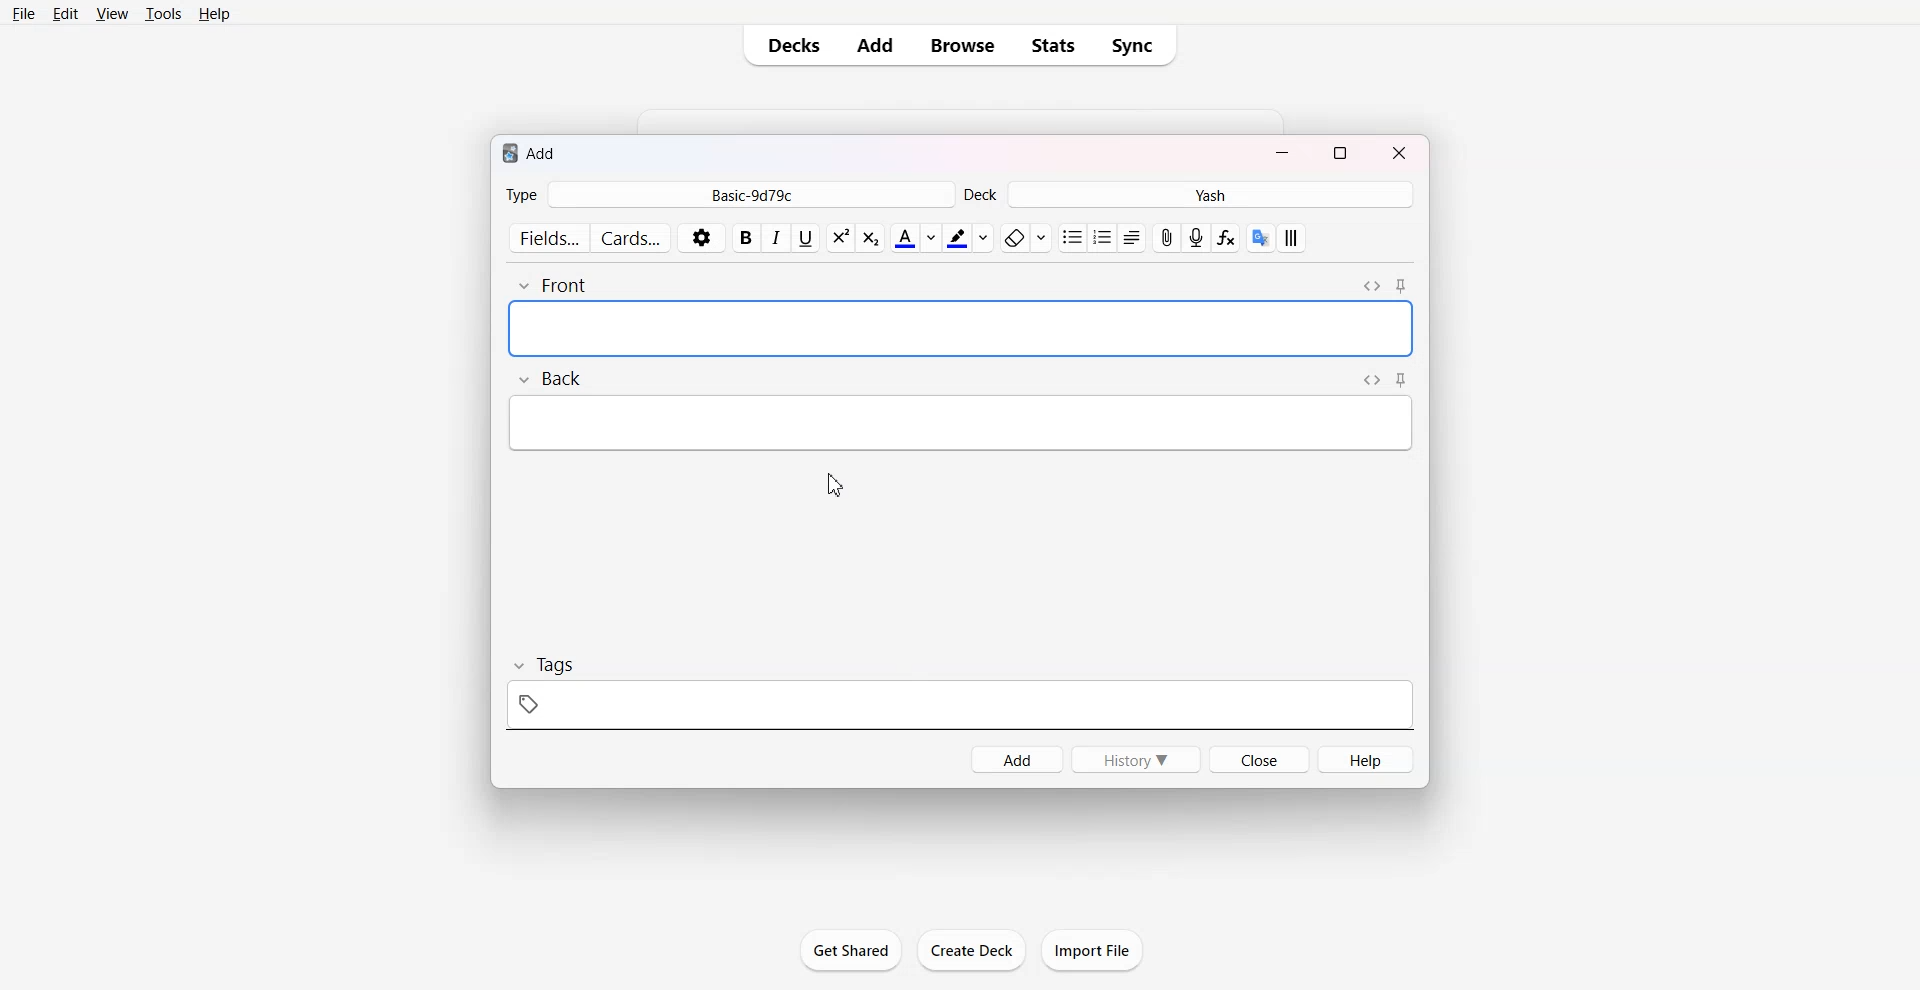 The width and height of the screenshot is (1920, 990). Describe the element at coordinates (971, 950) in the screenshot. I see `Create Deck` at that location.